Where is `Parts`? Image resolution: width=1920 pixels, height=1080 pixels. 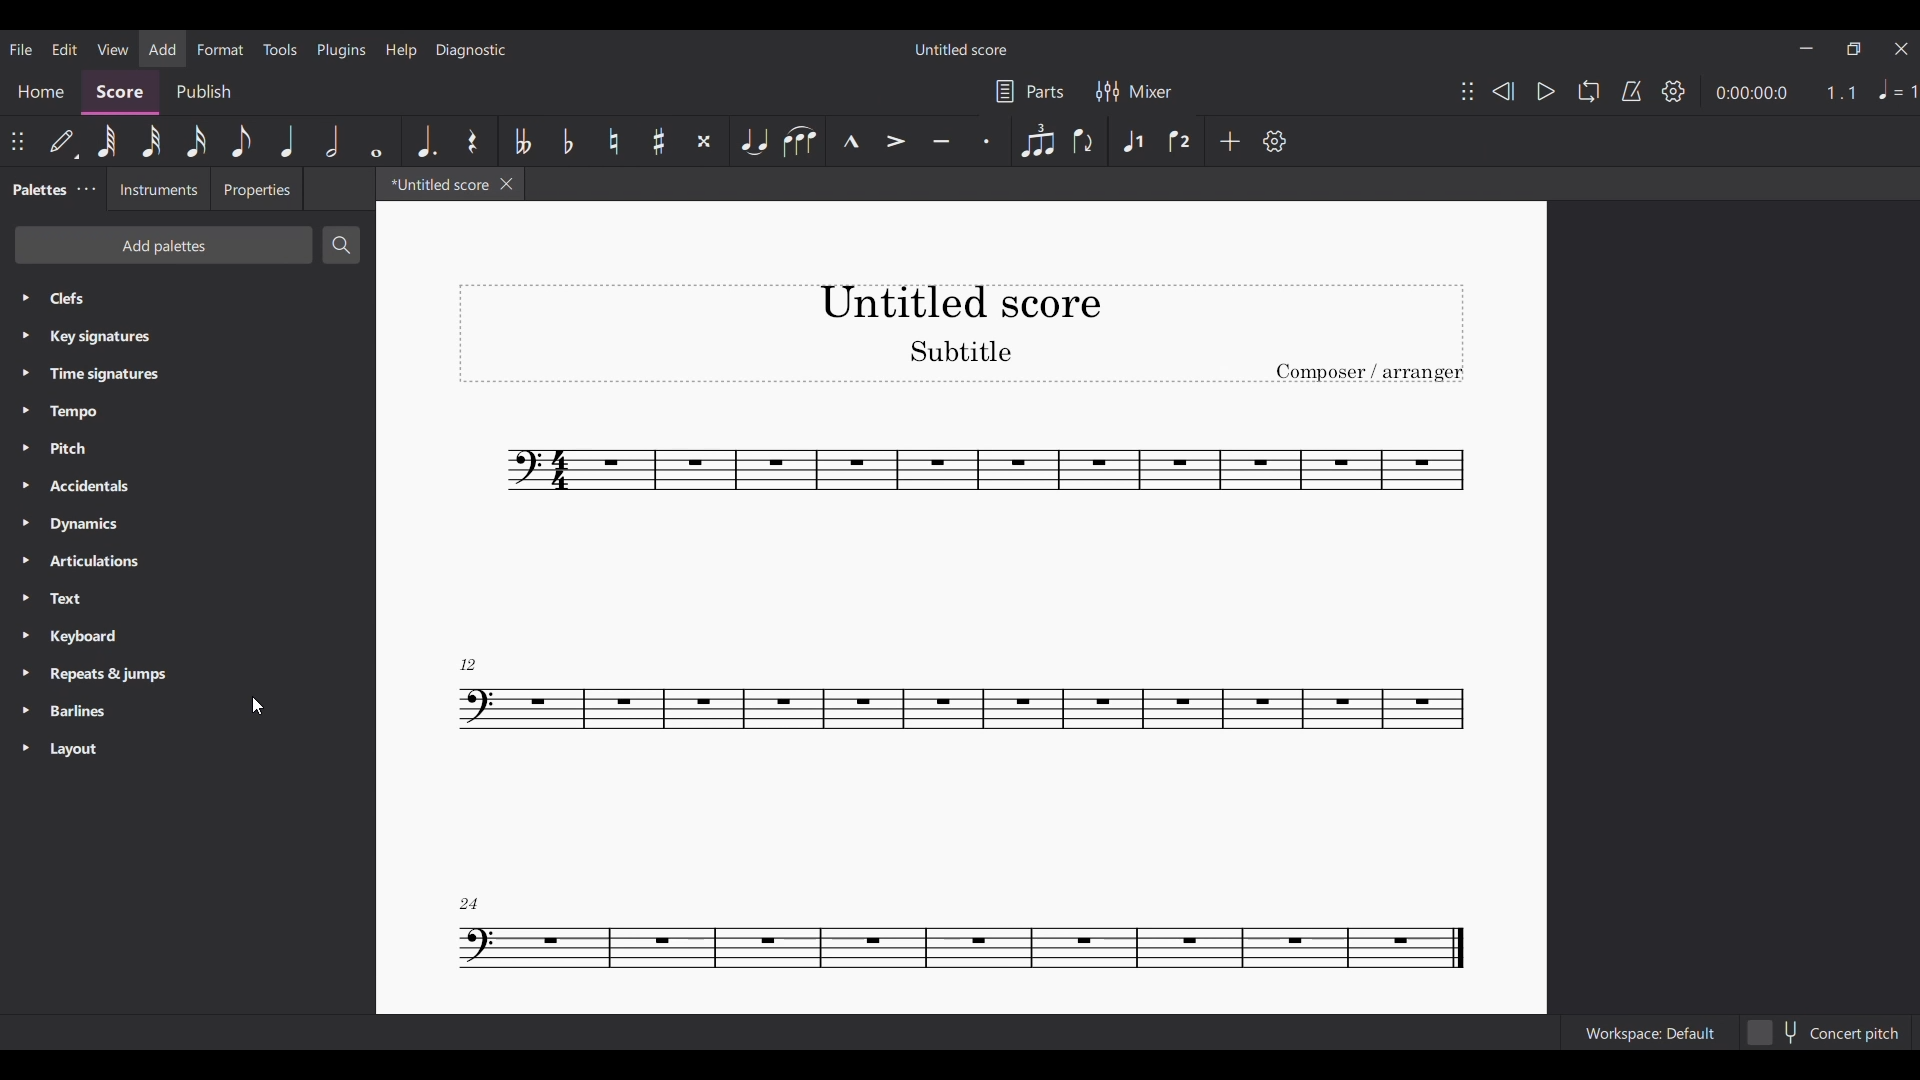
Parts is located at coordinates (1027, 88).